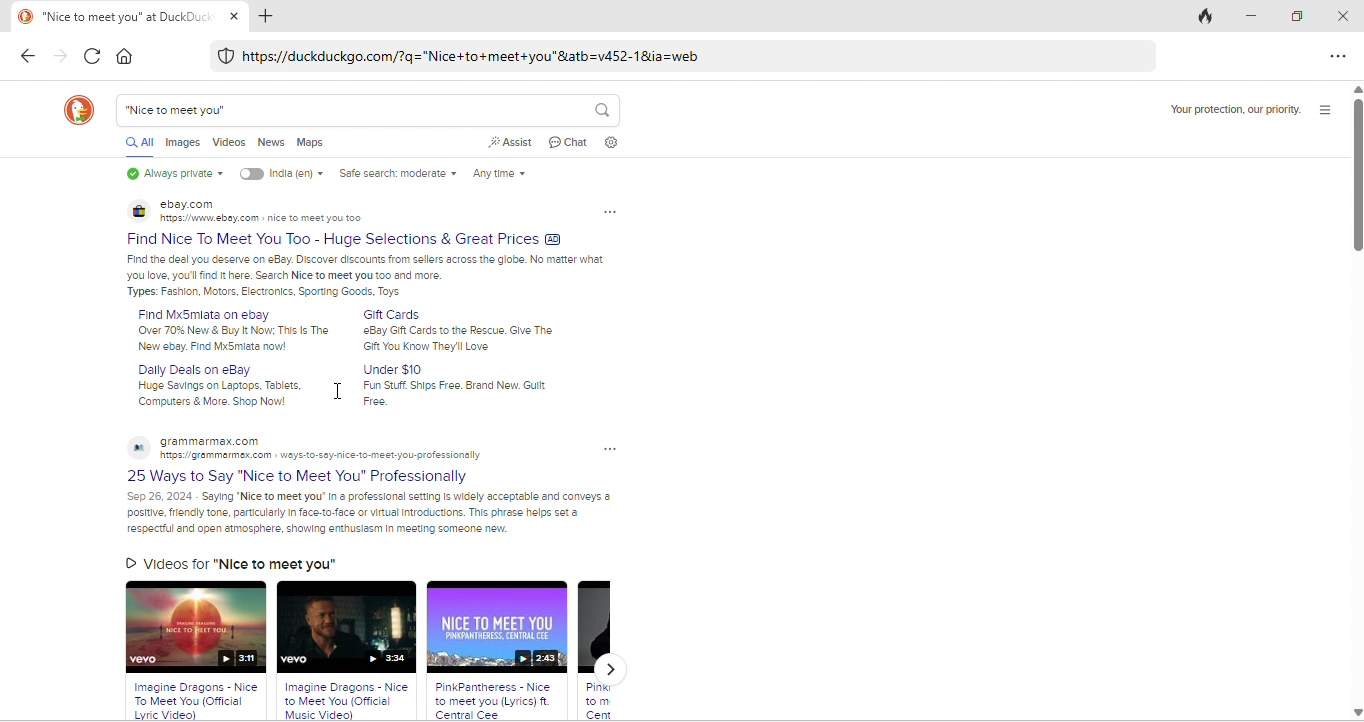 The width and height of the screenshot is (1364, 722). I want to click on add tab, so click(267, 17).